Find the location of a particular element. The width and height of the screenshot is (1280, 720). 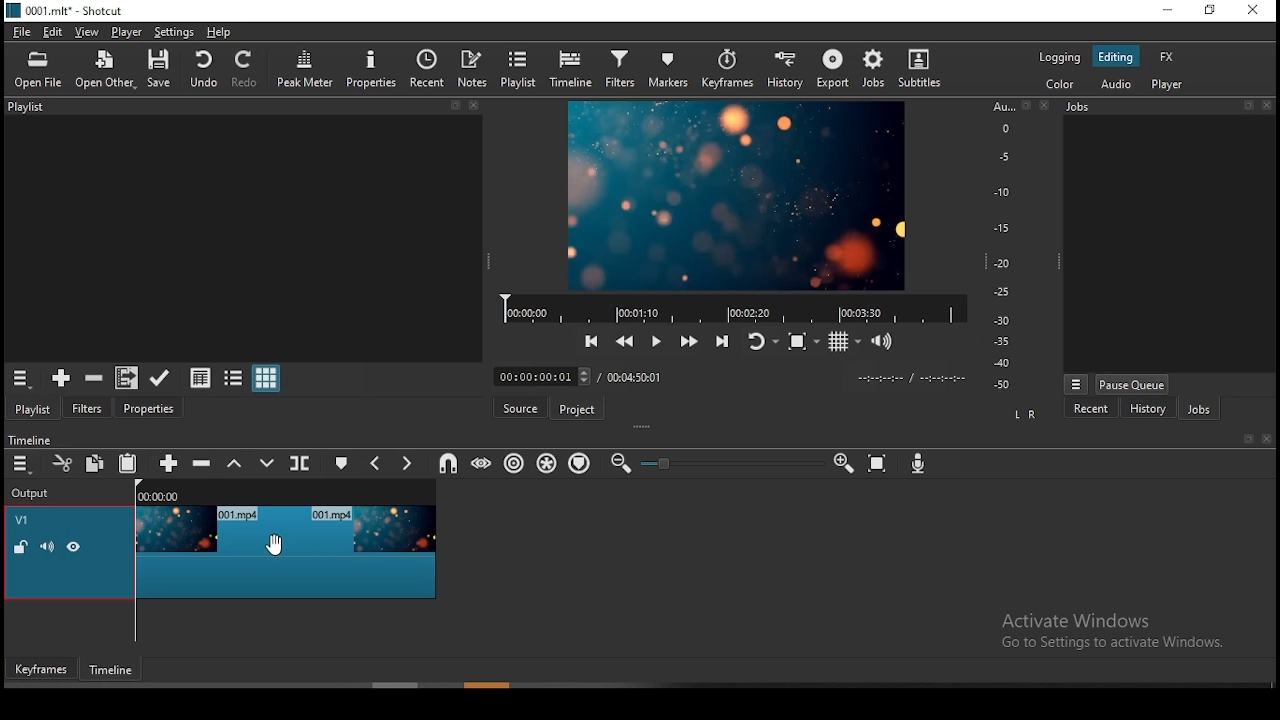

ripple all tracks is located at coordinates (549, 463).